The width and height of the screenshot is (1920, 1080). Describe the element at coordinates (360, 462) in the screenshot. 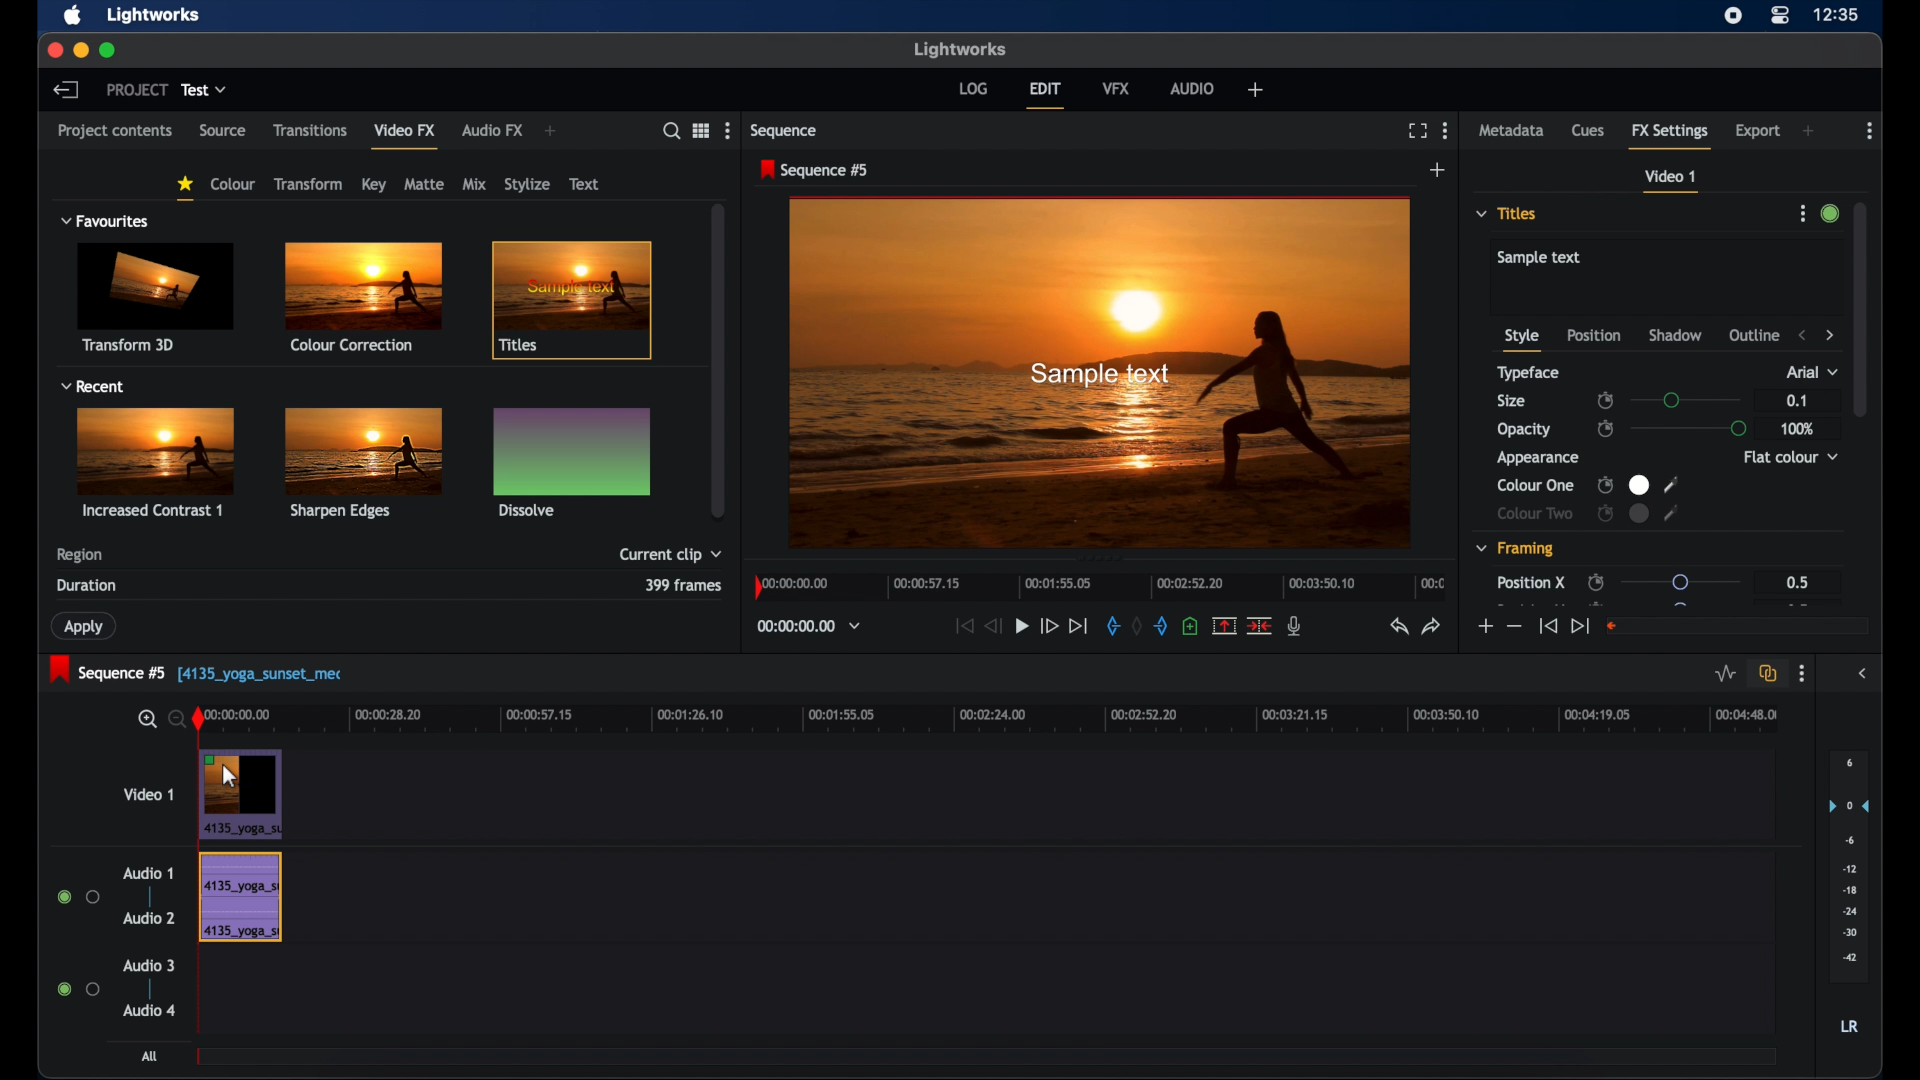

I see `sharpen edges` at that location.